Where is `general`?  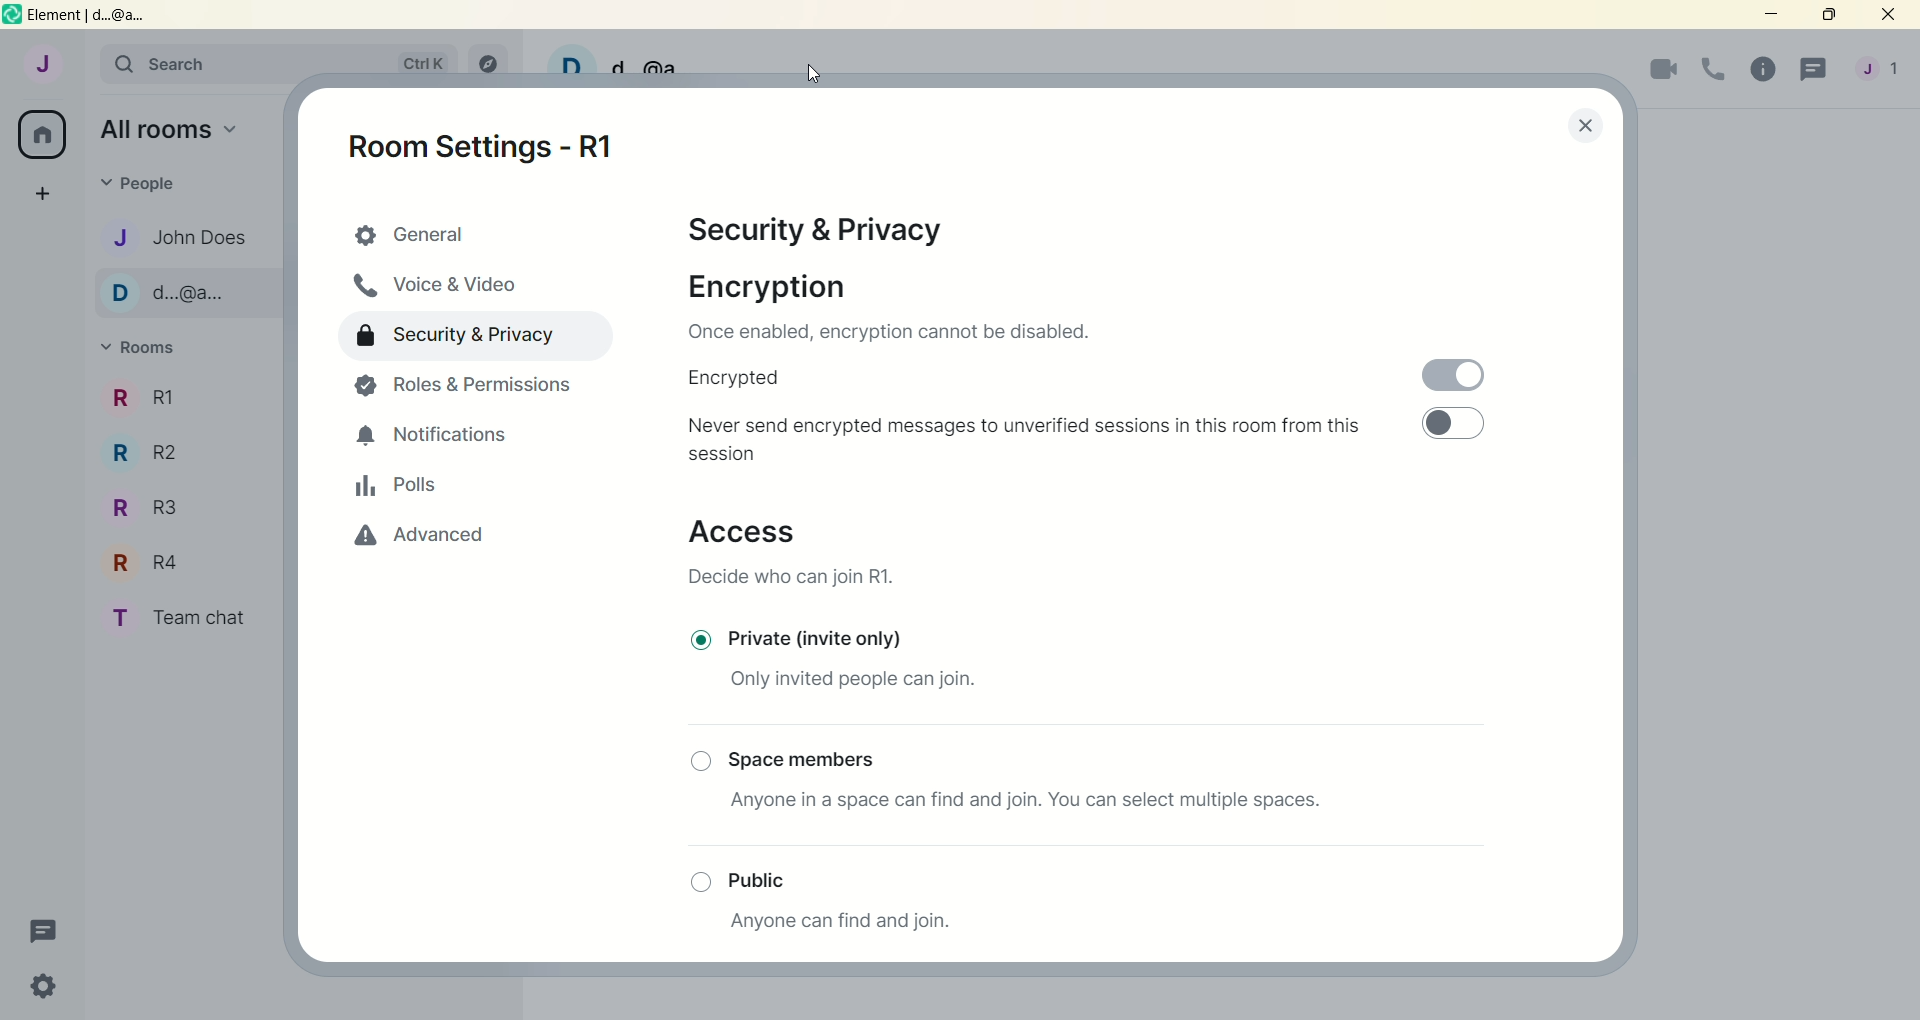
general is located at coordinates (478, 237).